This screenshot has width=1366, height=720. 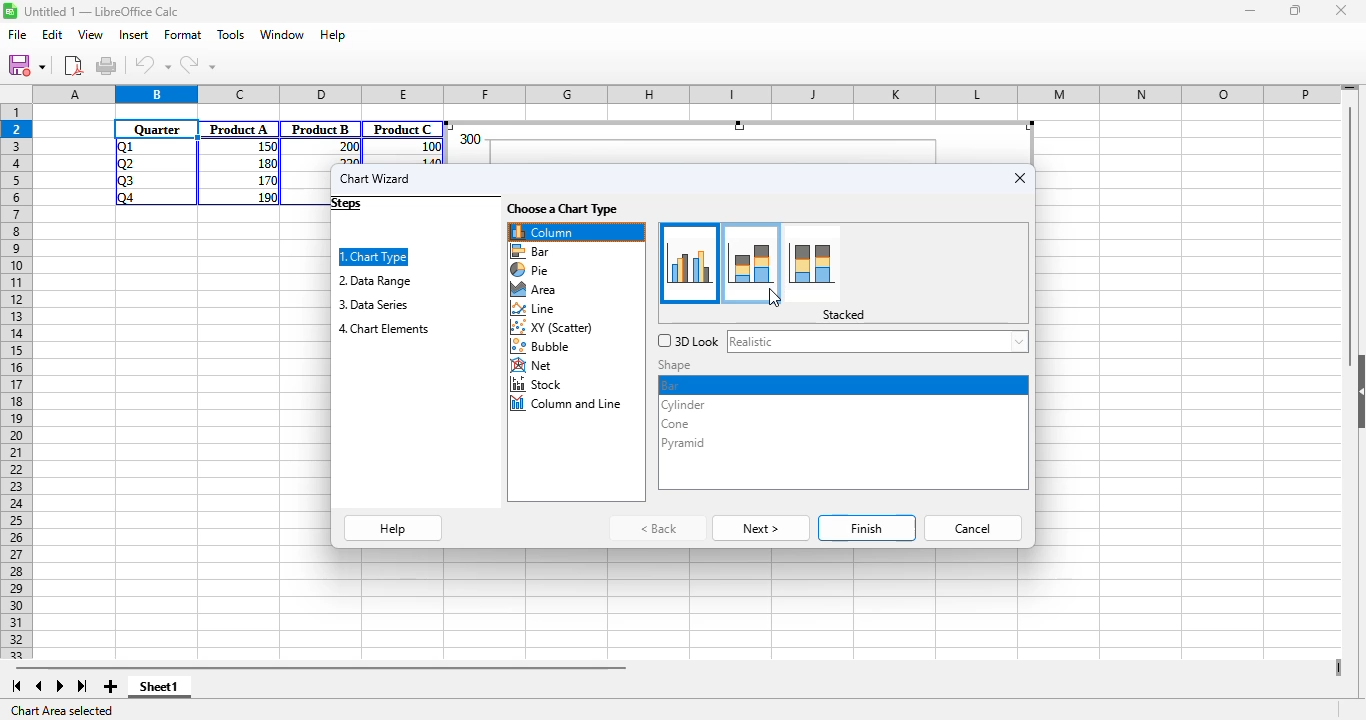 What do you see at coordinates (974, 528) in the screenshot?
I see `cancel` at bounding box center [974, 528].